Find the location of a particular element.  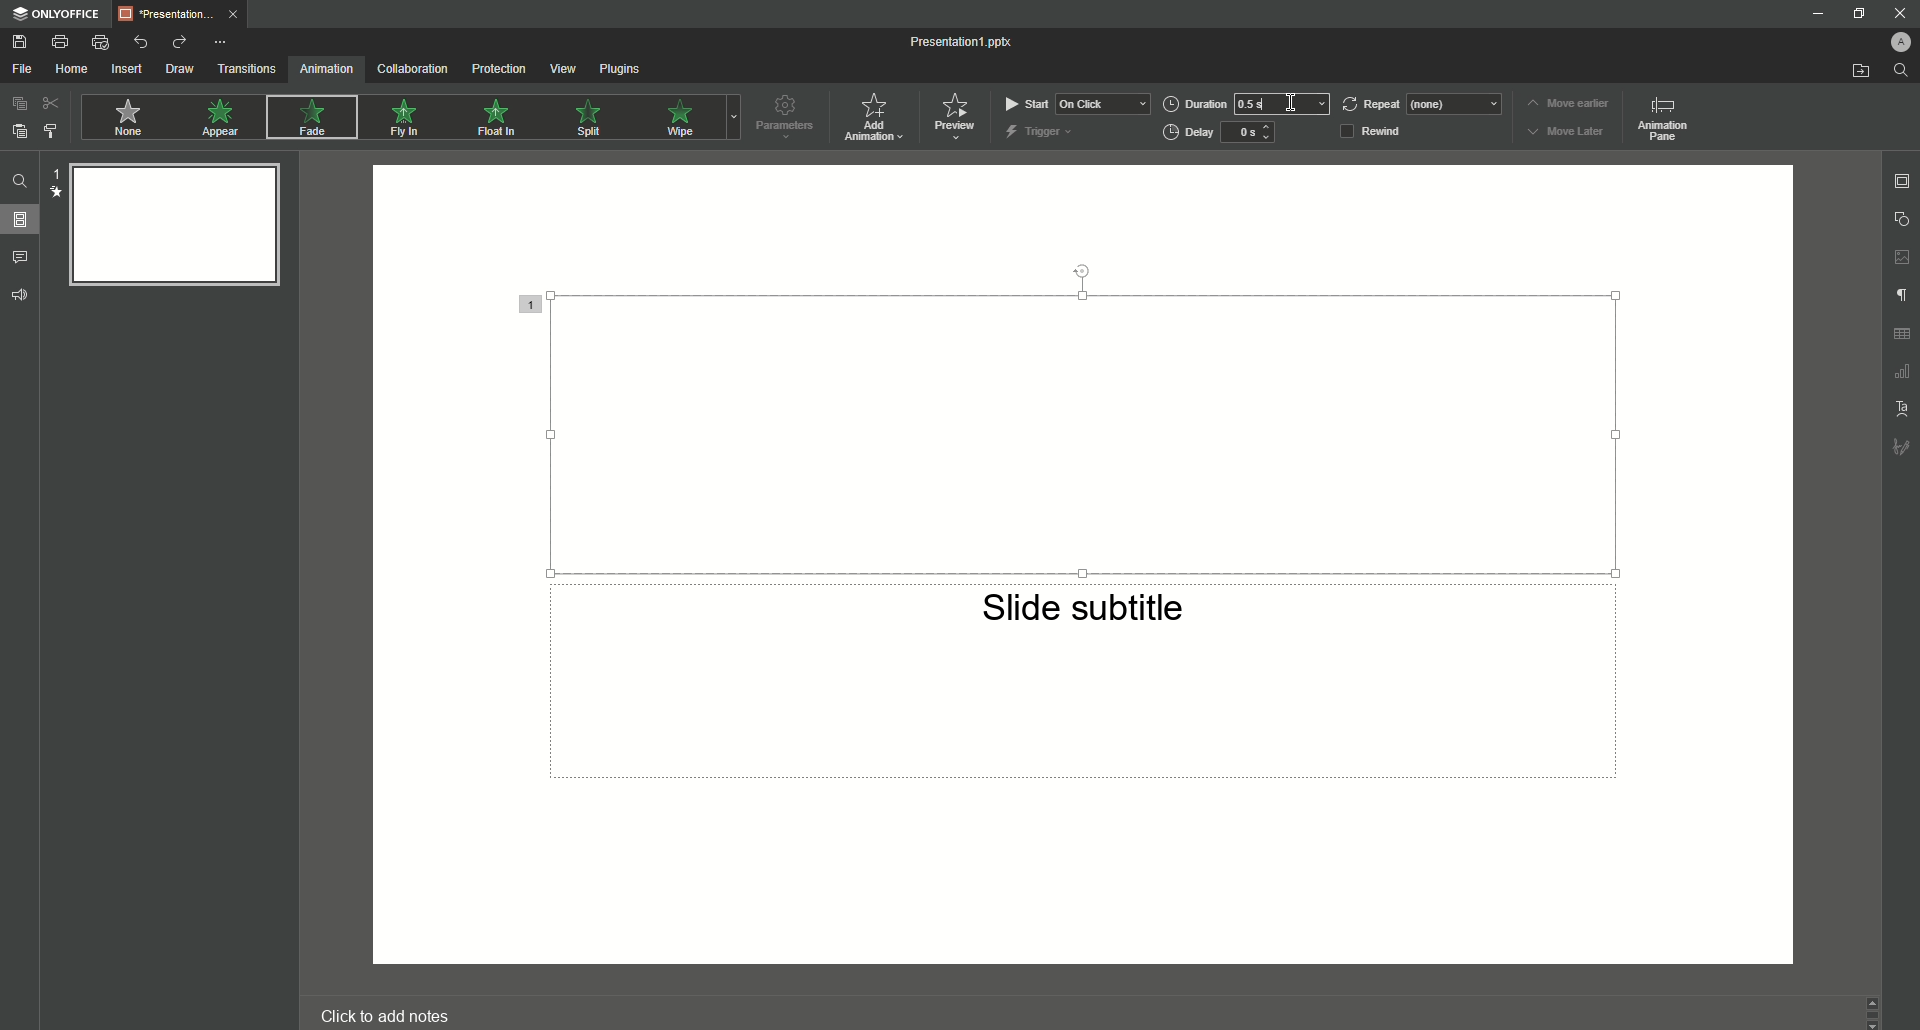

Slide settings is located at coordinates (1901, 180).